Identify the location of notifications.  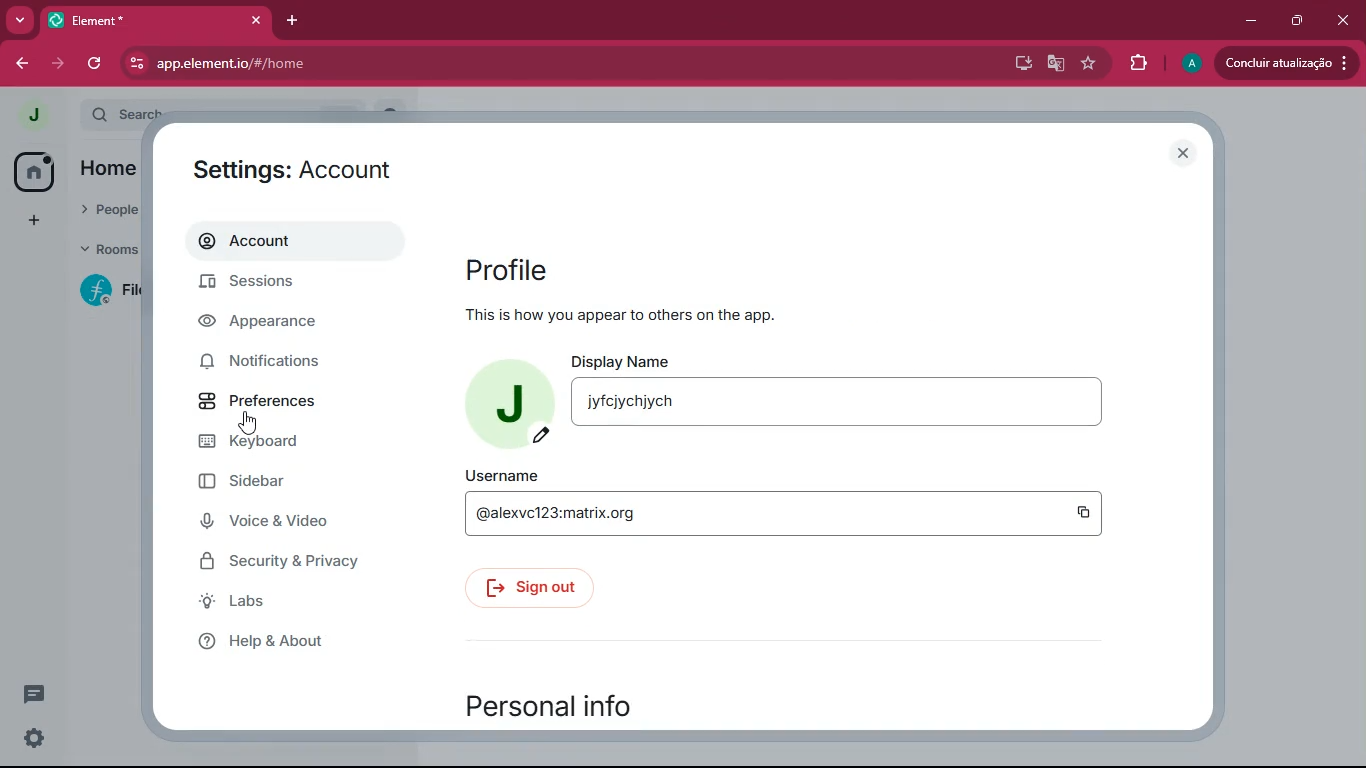
(285, 365).